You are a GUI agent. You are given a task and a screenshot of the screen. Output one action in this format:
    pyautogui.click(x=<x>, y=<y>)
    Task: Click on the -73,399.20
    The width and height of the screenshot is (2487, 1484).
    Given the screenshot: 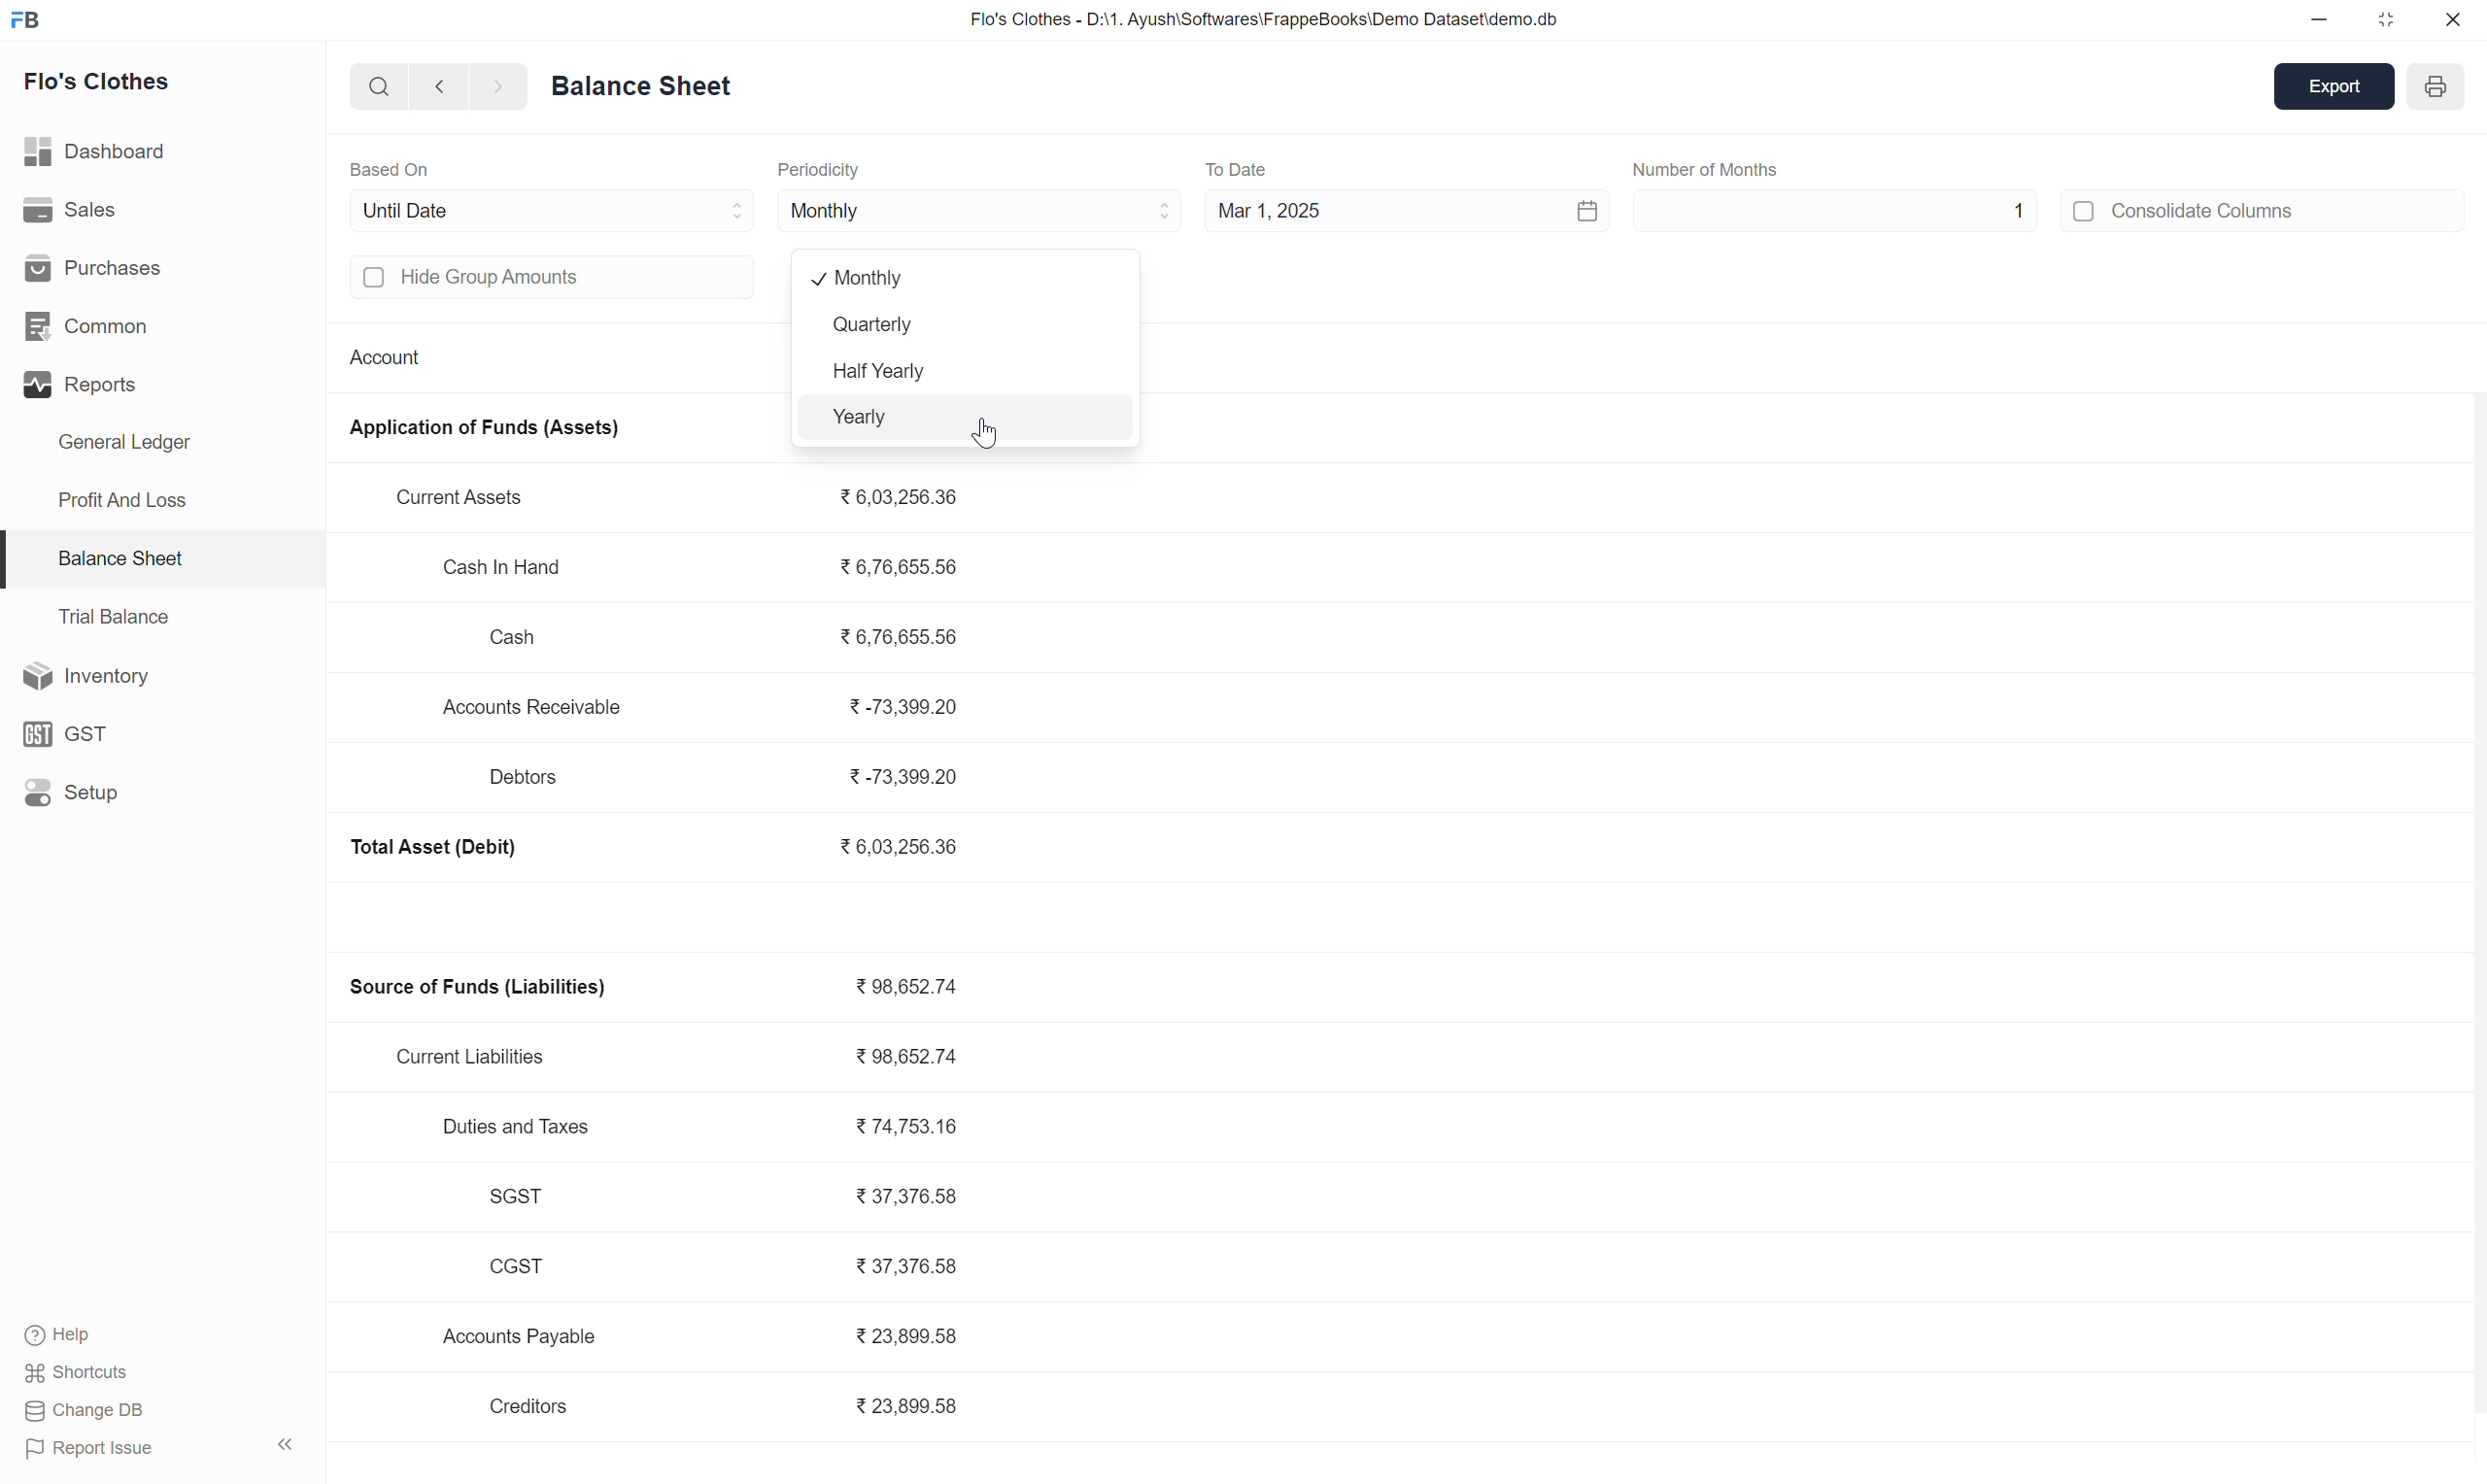 What is the action you would take?
    pyautogui.click(x=916, y=705)
    